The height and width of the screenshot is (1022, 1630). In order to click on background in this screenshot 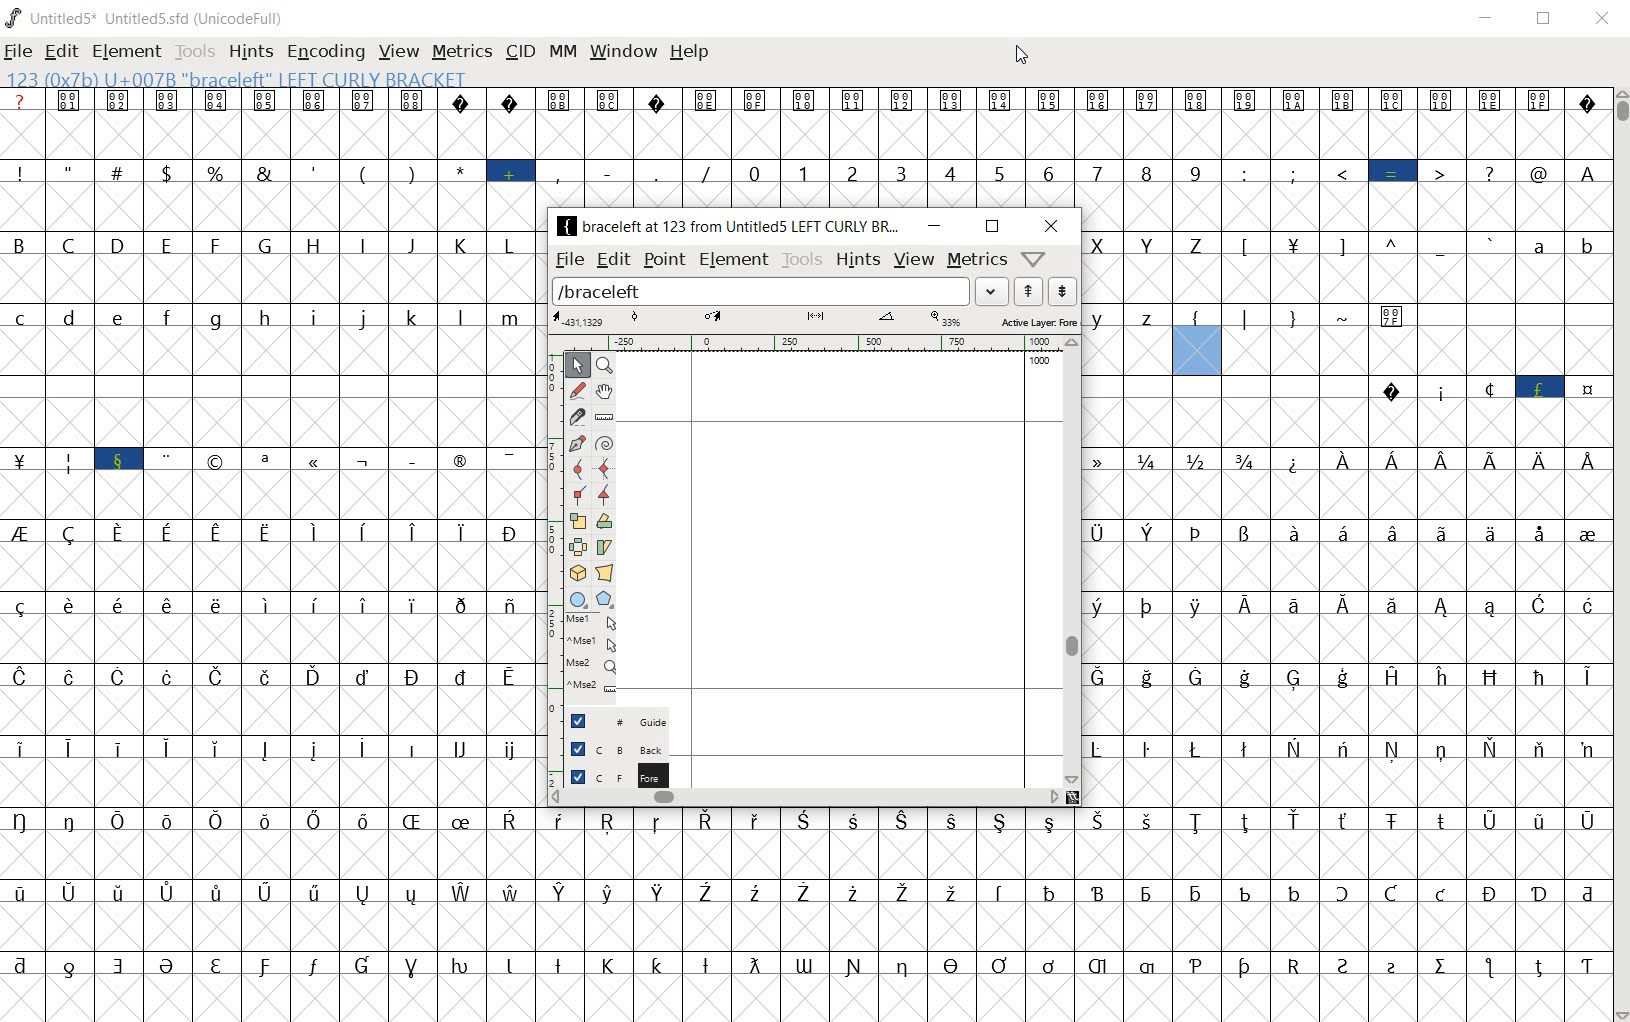, I will do `click(607, 748)`.